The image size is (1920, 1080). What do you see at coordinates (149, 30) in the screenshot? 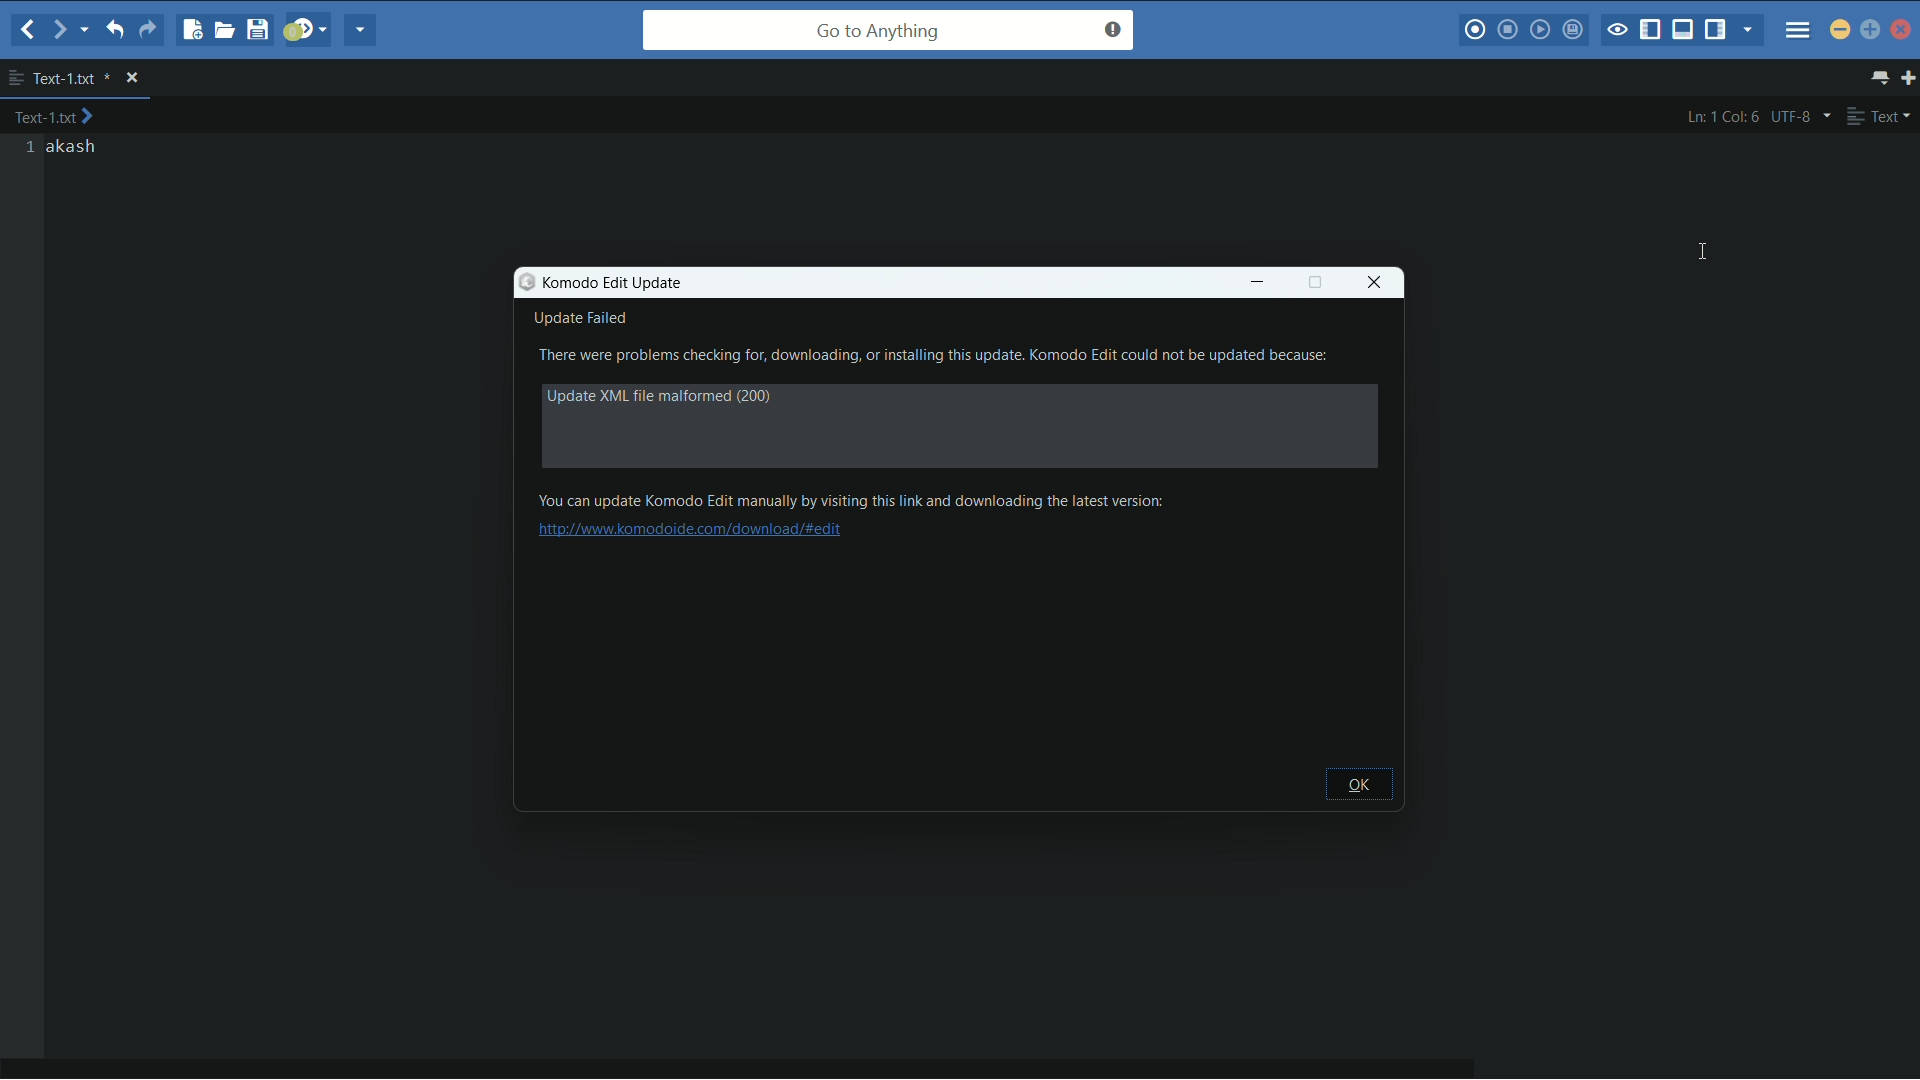
I see `` at bounding box center [149, 30].